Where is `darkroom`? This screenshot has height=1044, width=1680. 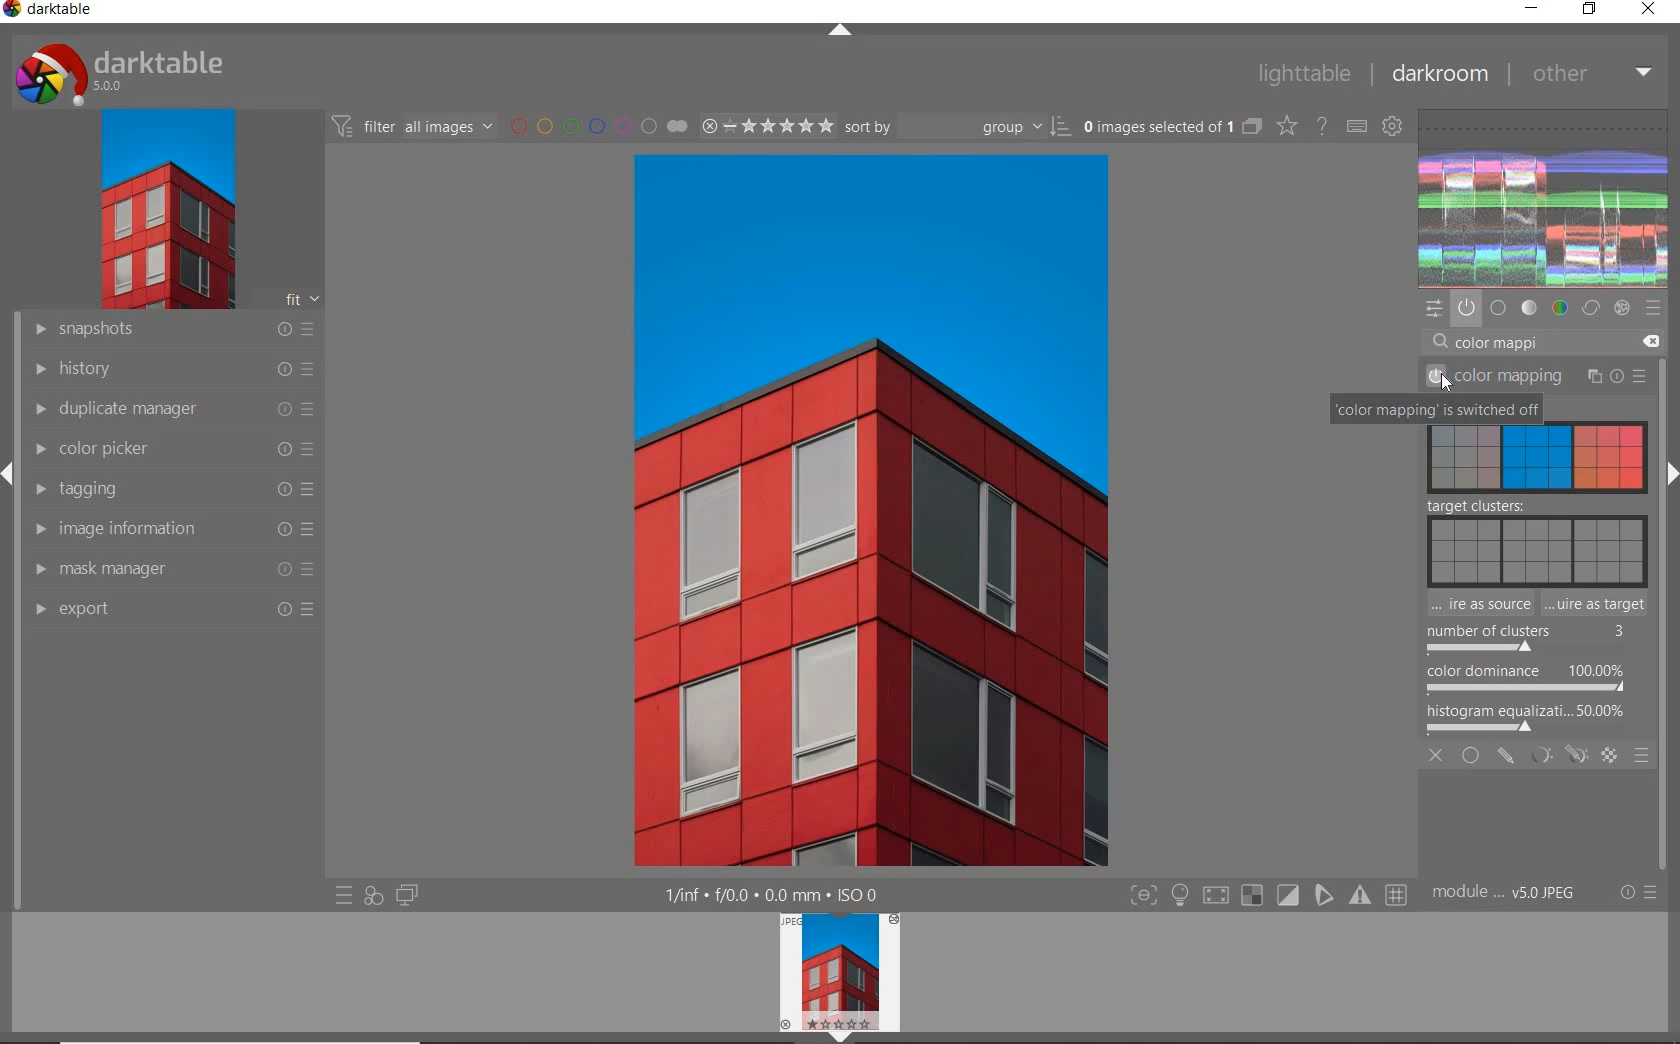 darkroom is located at coordinates (1440, 71).